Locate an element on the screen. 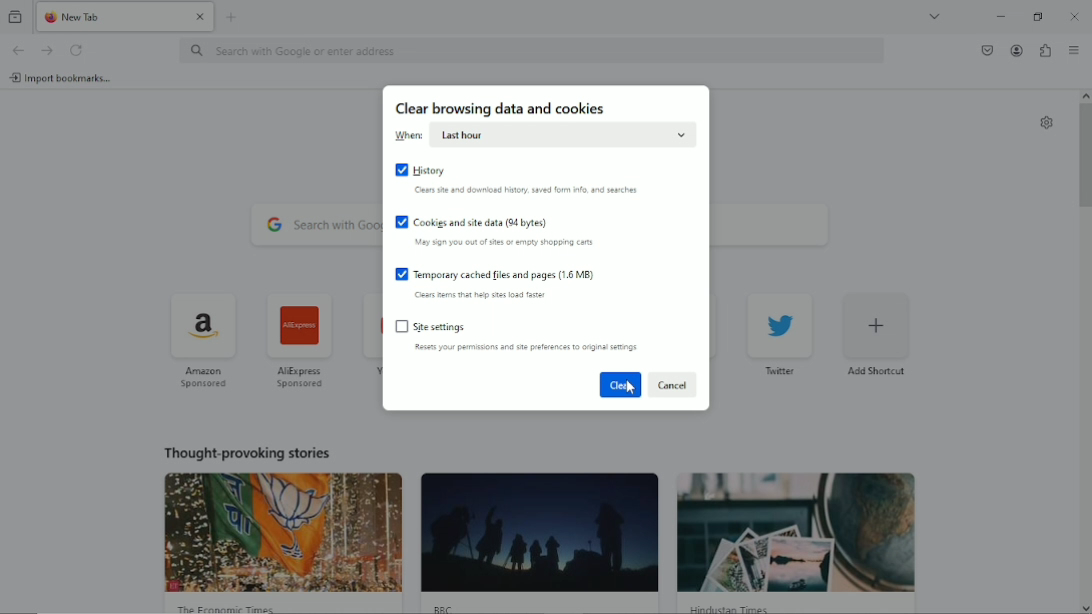 The image size is (1092, 614). Go forward is located at coordinates (46, 50).